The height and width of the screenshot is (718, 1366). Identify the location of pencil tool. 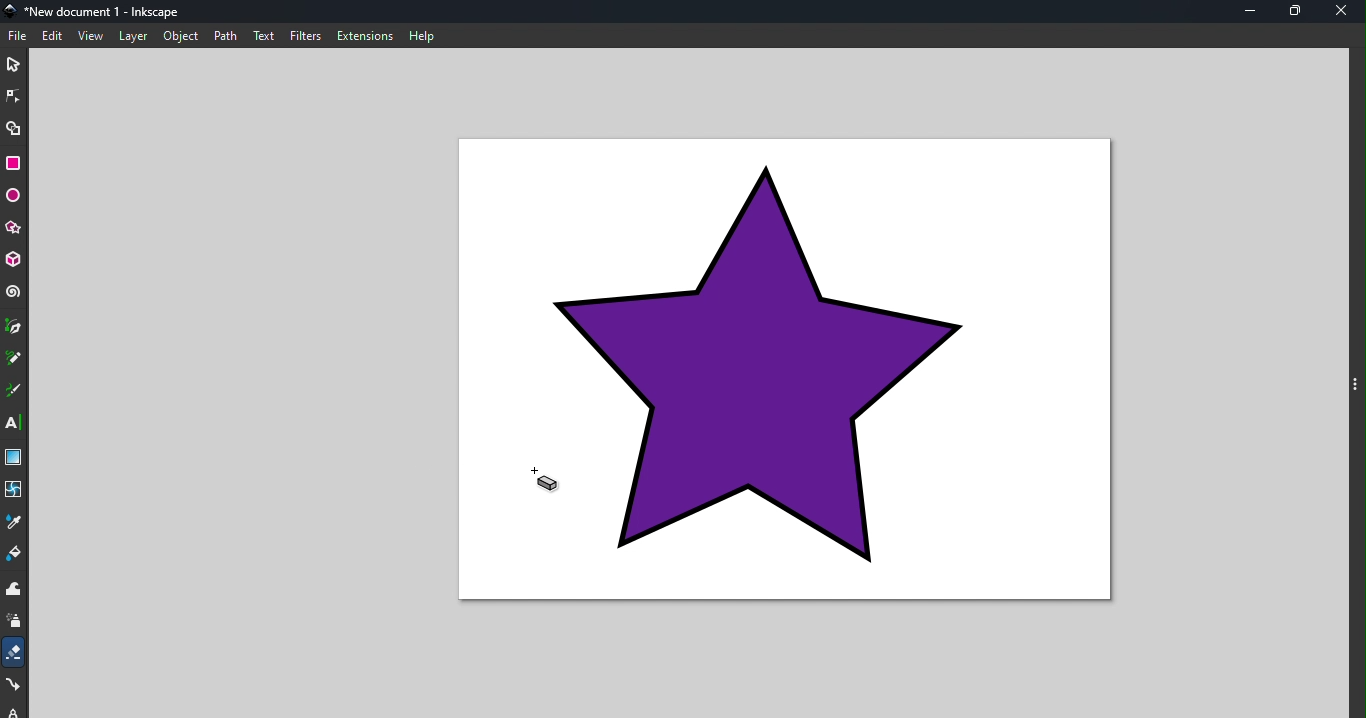
(14, 359).